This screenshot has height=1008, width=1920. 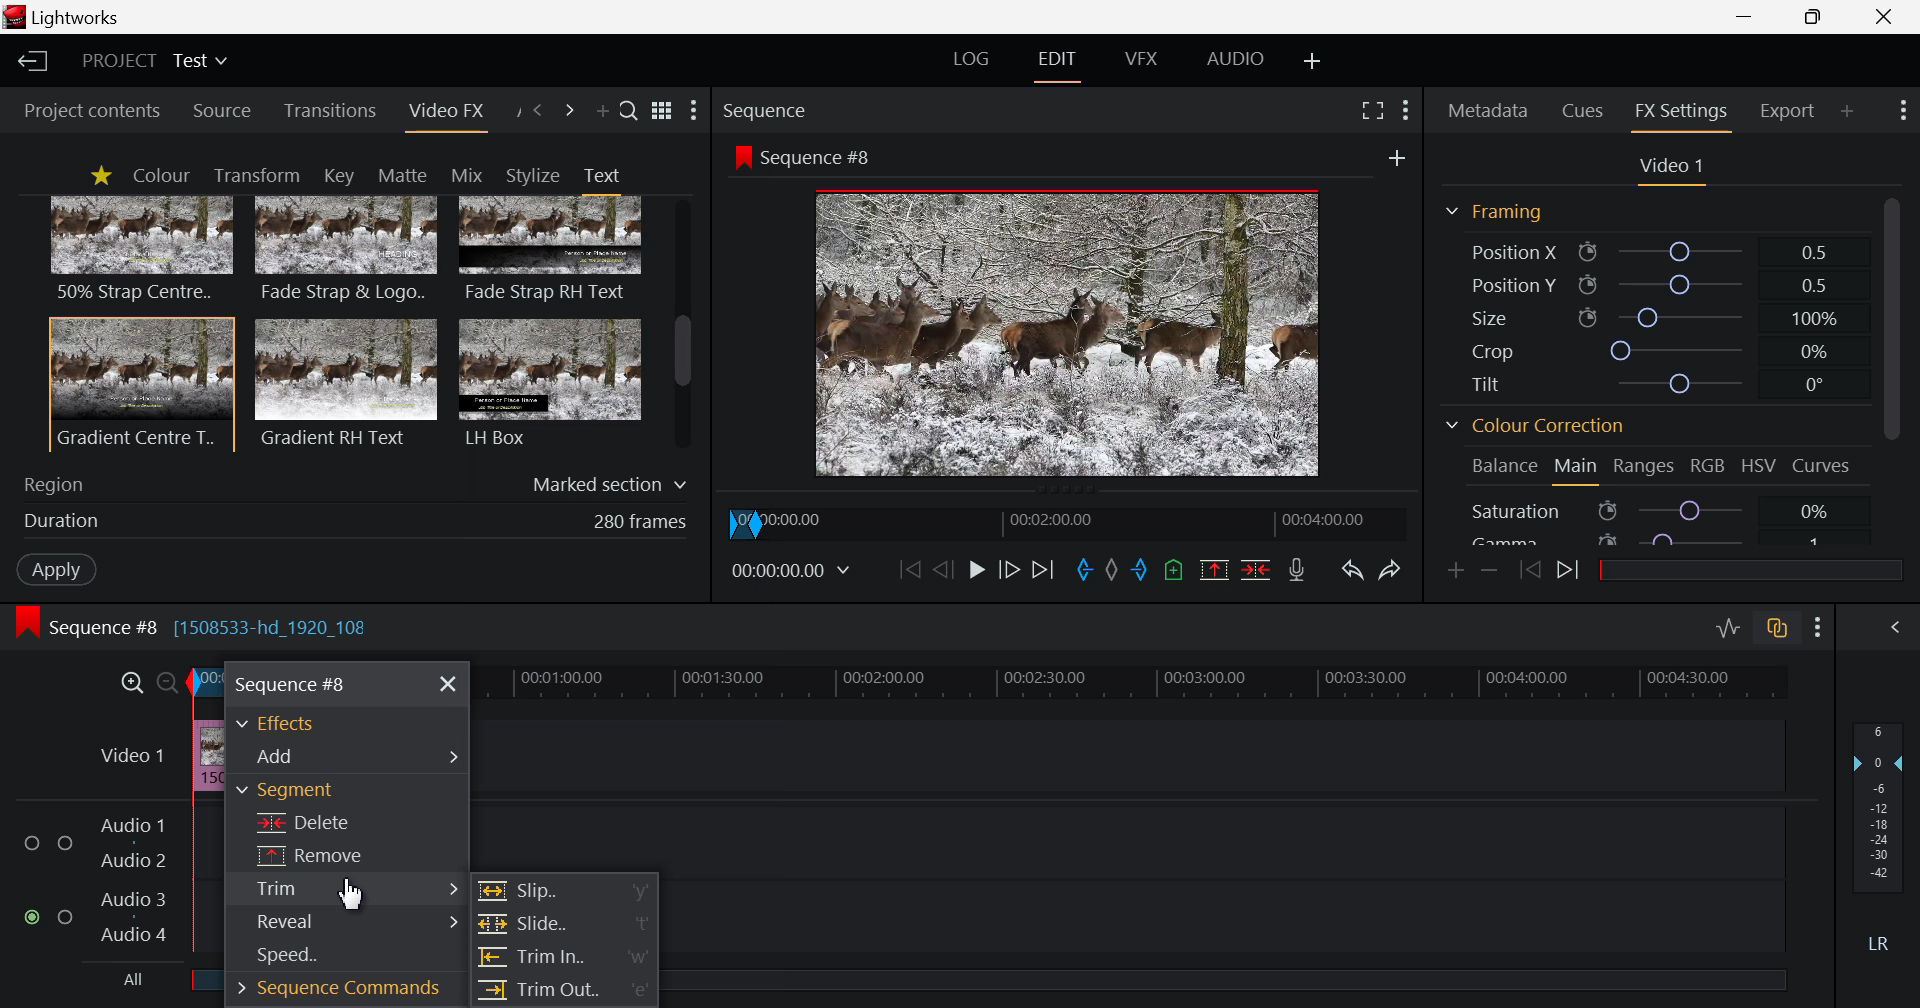 What do you see at coordinates (262, 176) in the screenshot?
I see `Transform` at bounding box center [262, 176].